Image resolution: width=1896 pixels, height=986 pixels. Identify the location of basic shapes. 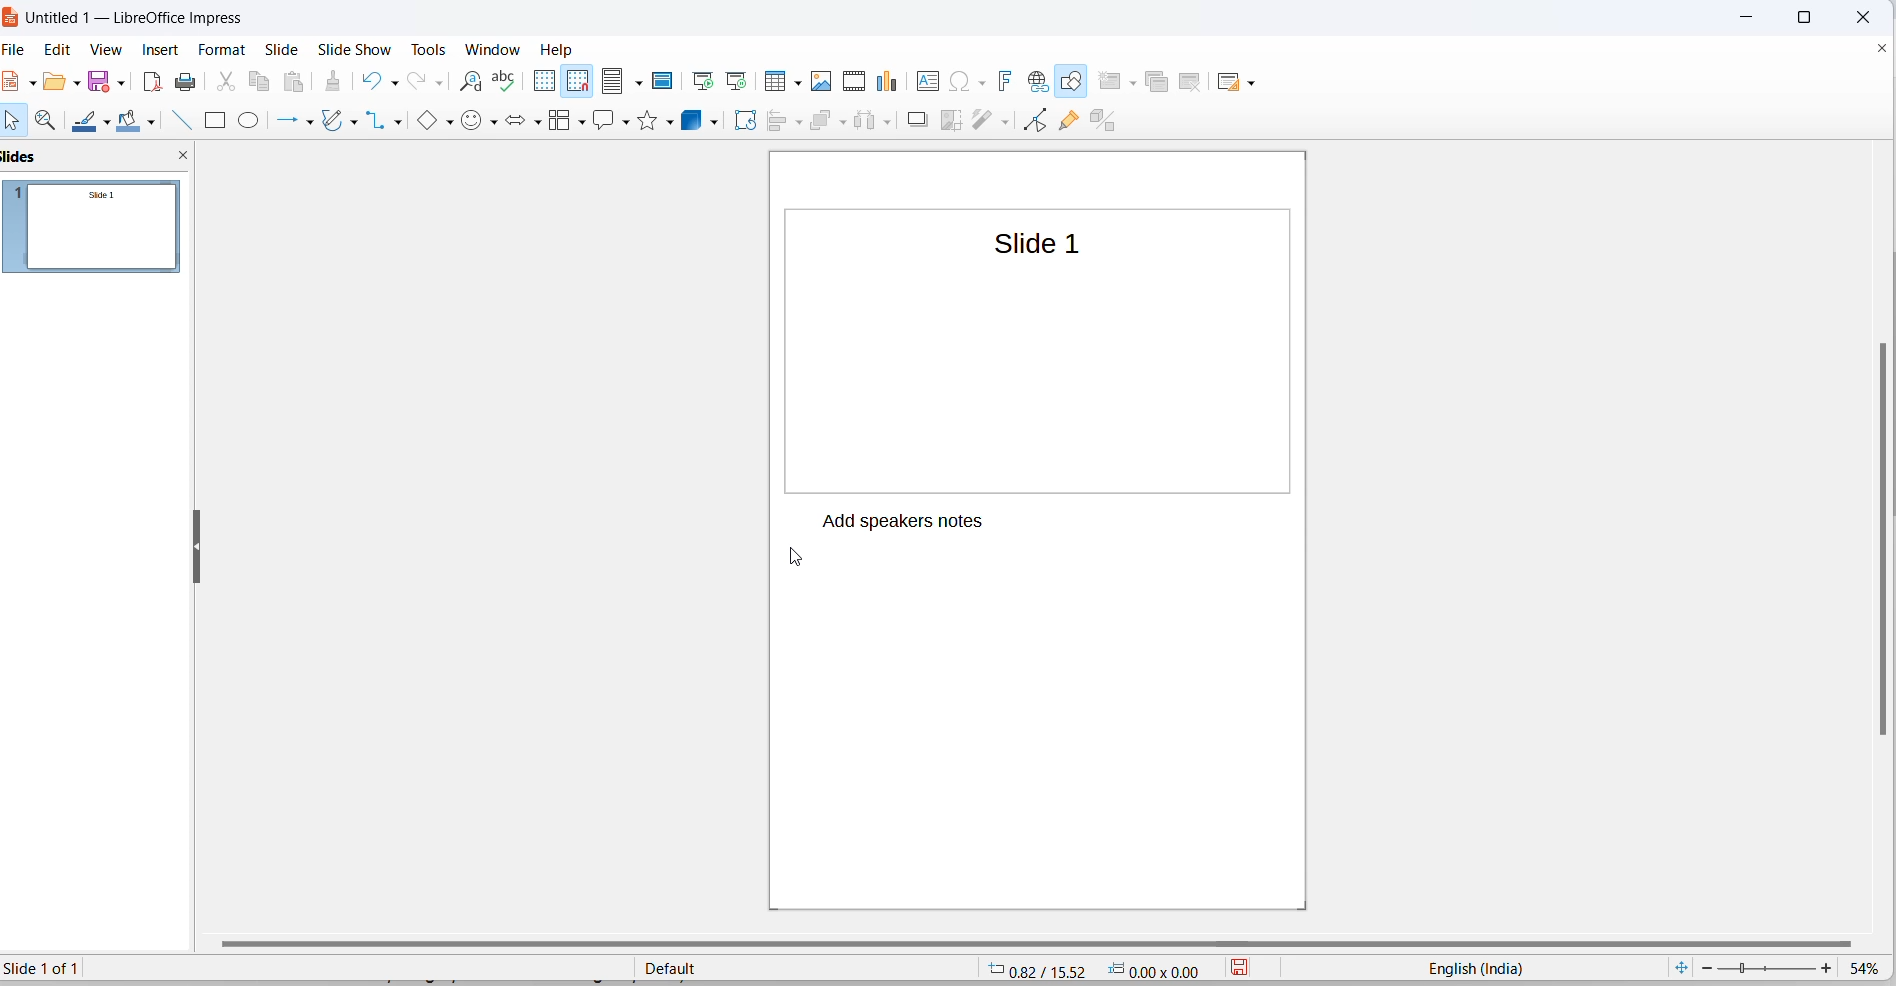
(430, 121).